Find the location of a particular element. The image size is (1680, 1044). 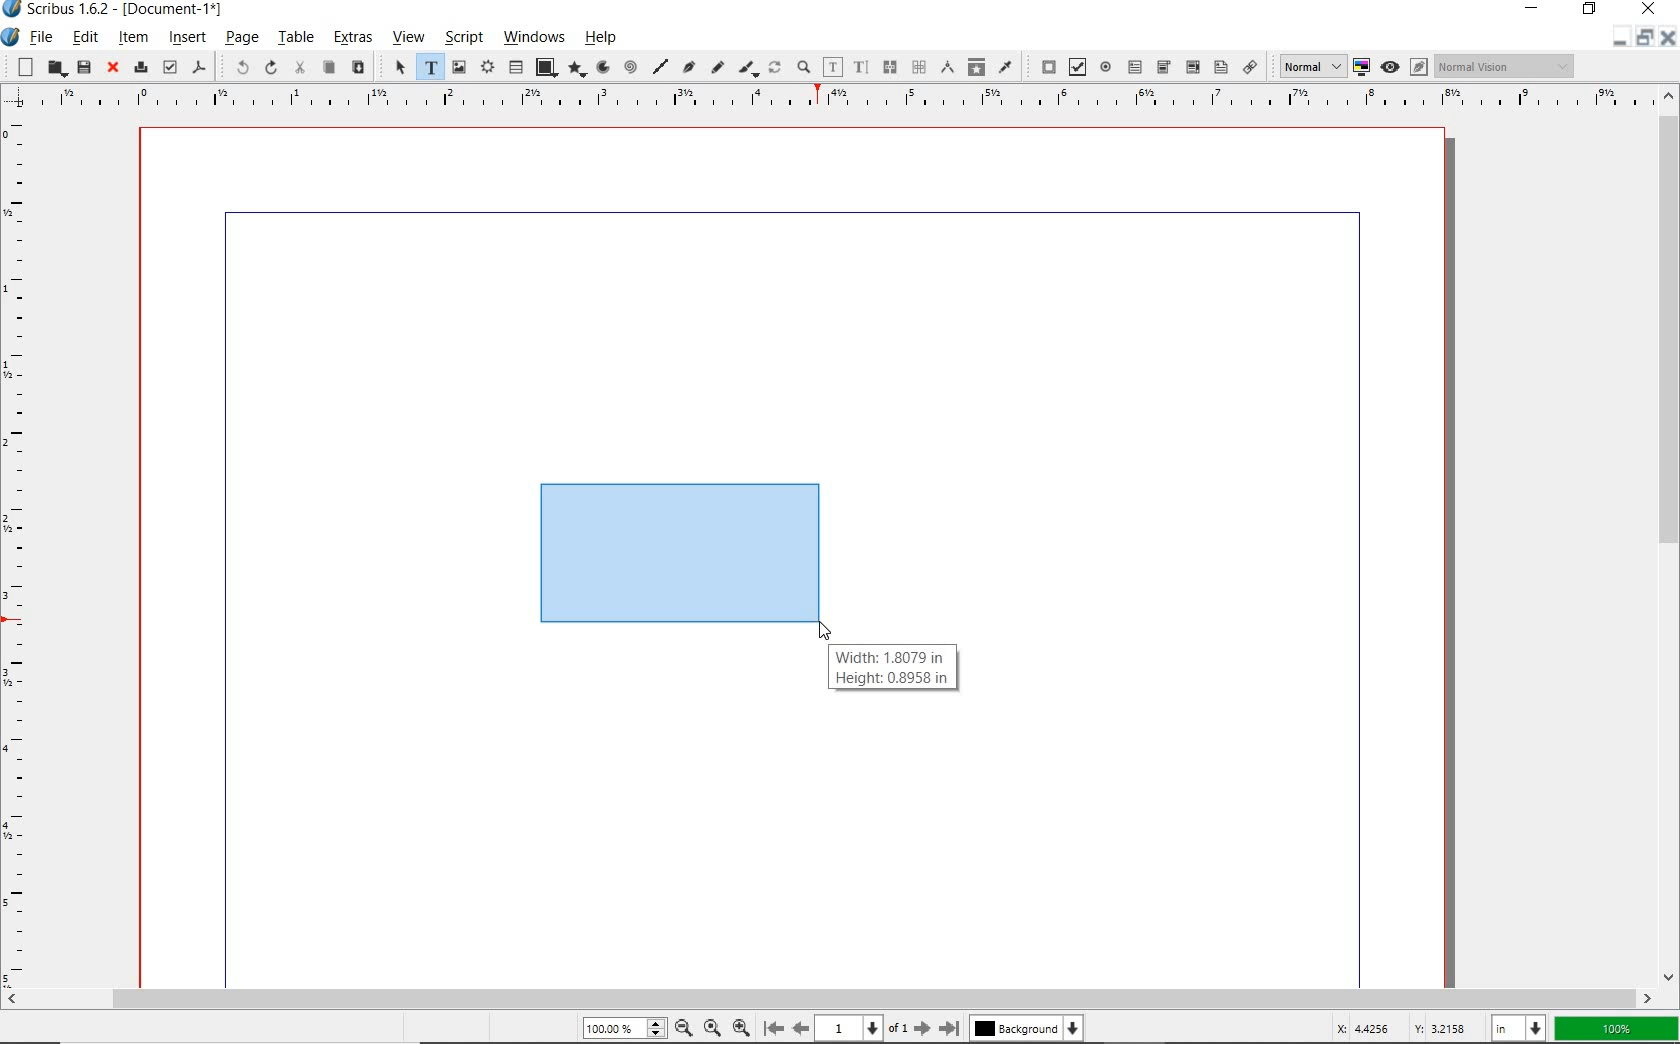

print is located at coordinates (140, 68).